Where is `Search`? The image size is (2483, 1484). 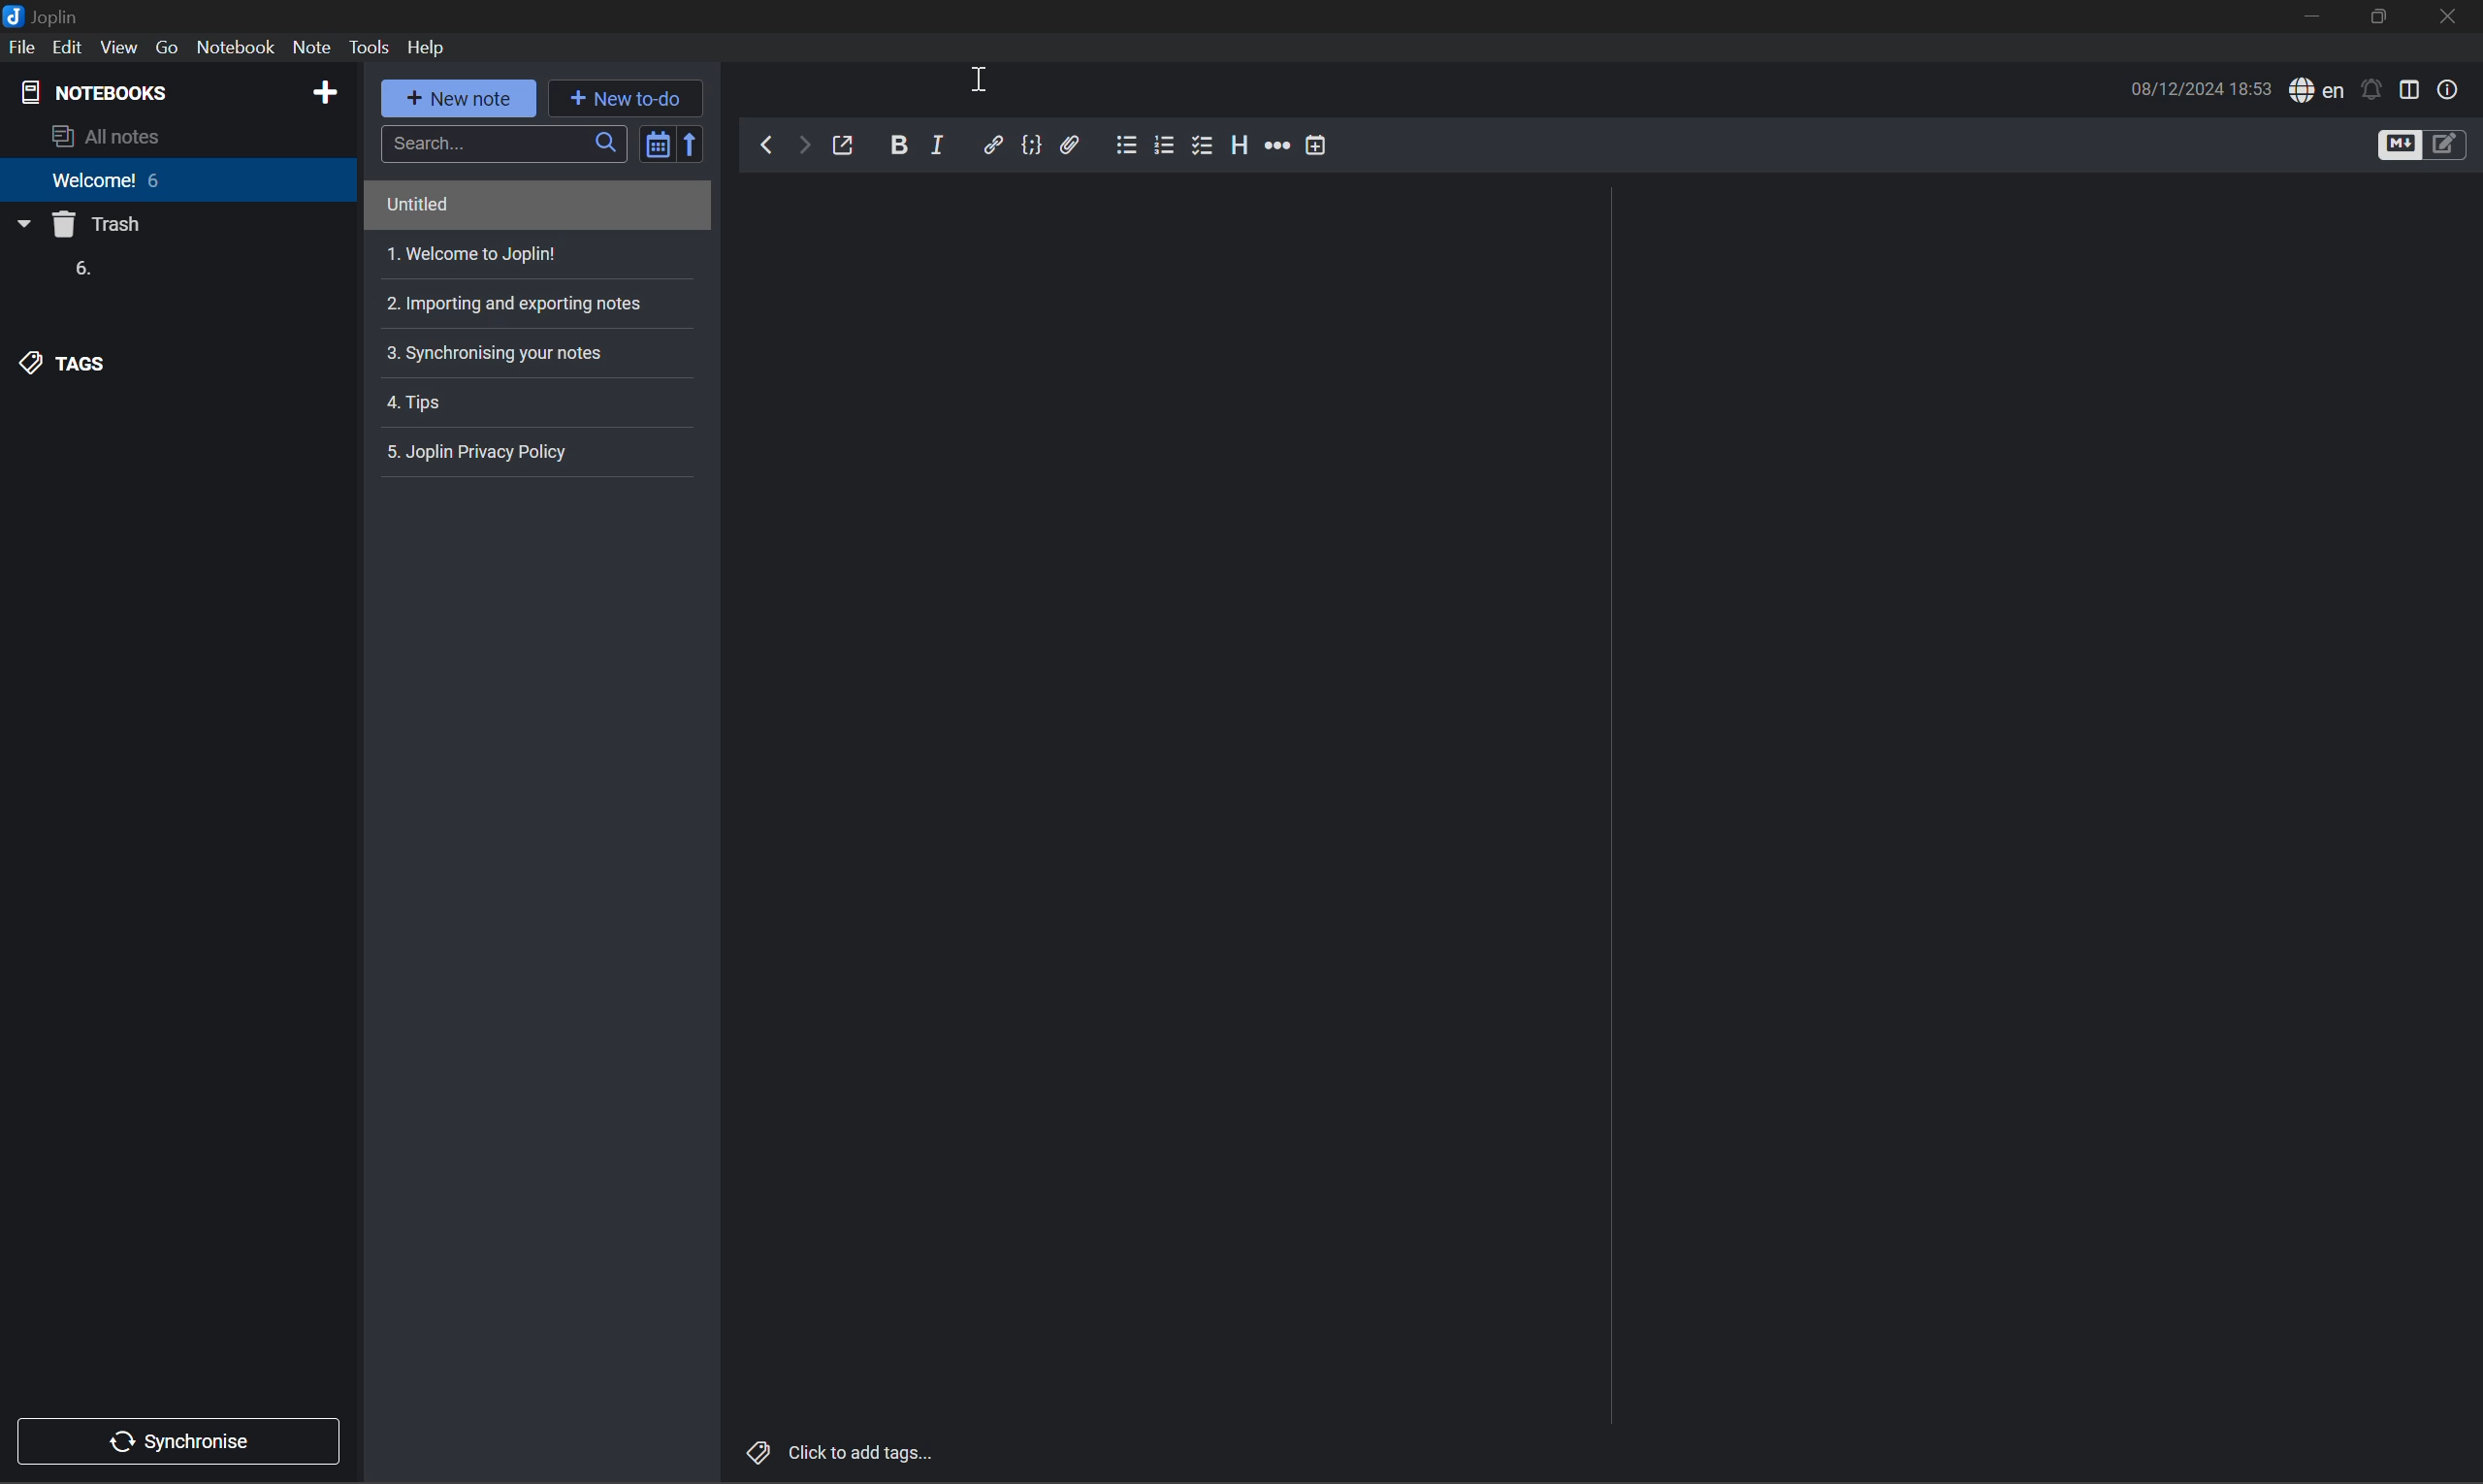
Search is located at coordinates (501, 141).